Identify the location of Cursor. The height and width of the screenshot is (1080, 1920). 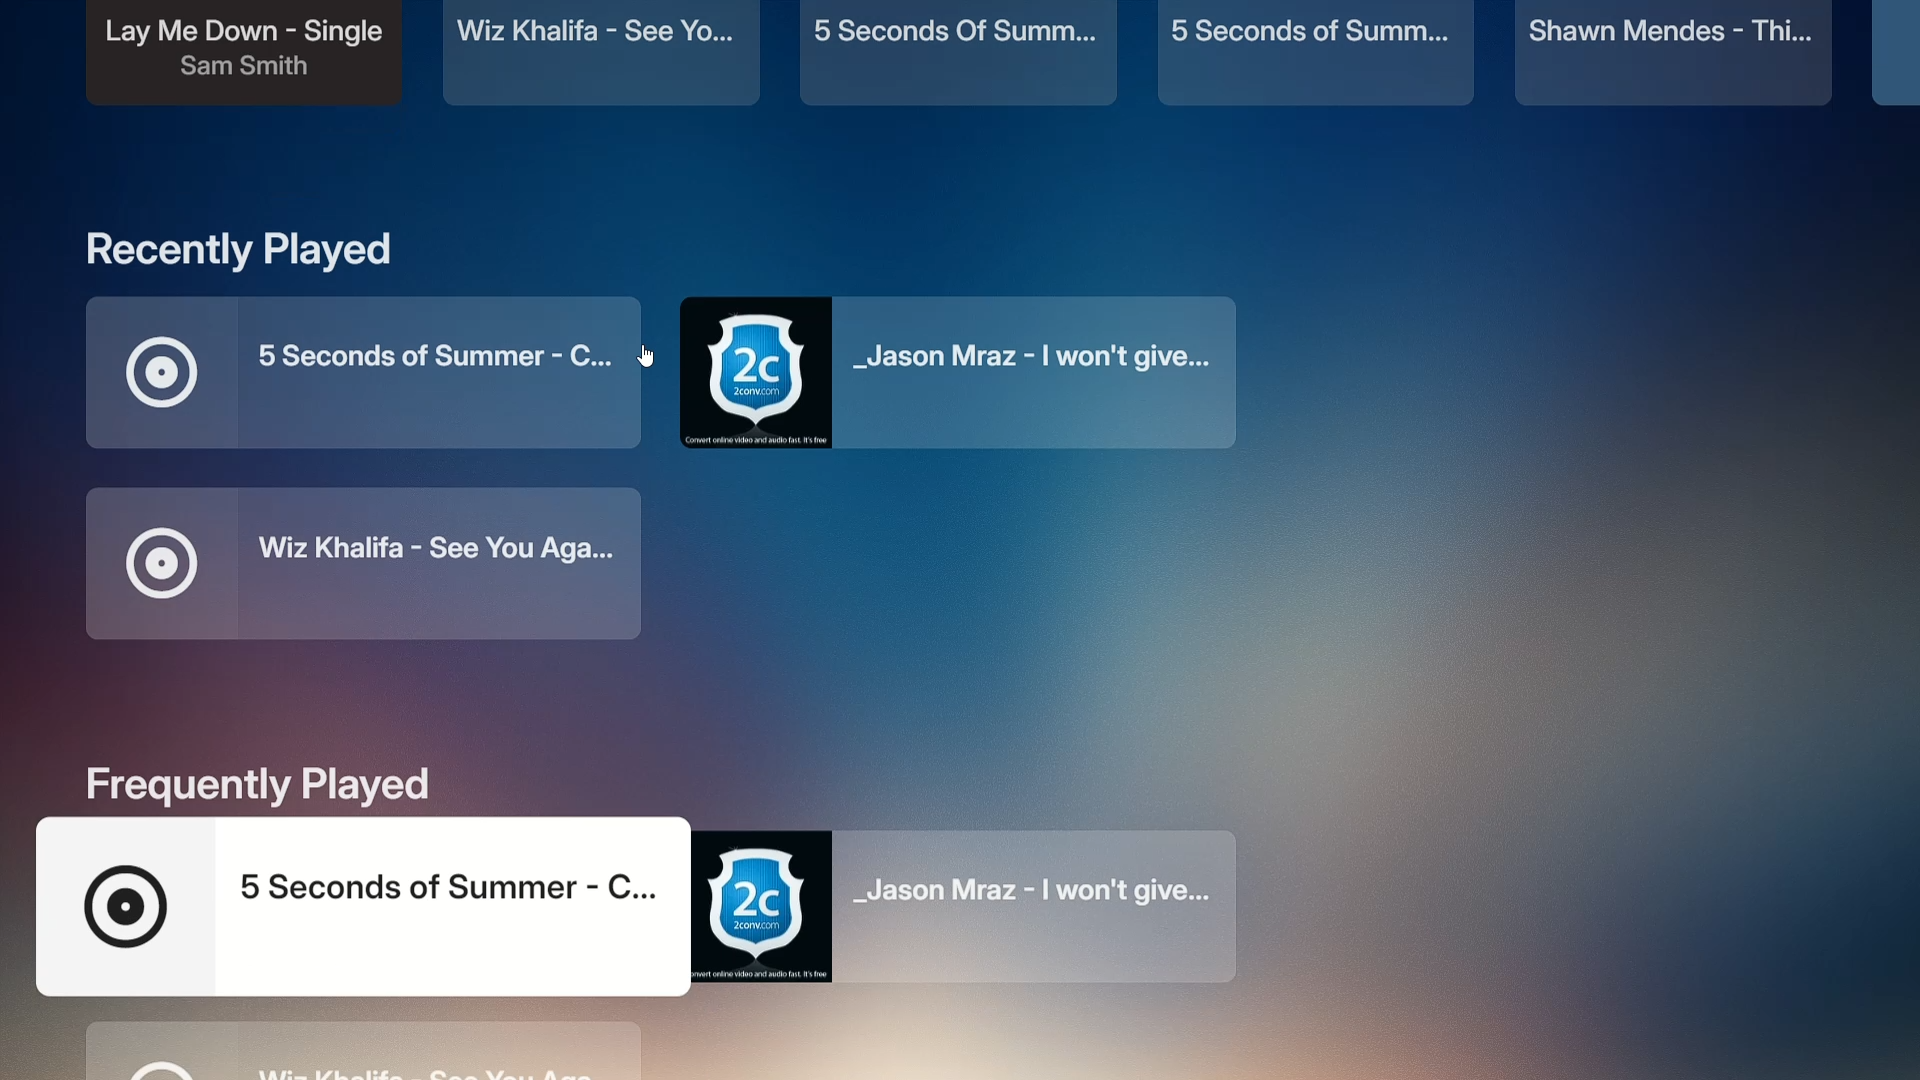
(656, 359).